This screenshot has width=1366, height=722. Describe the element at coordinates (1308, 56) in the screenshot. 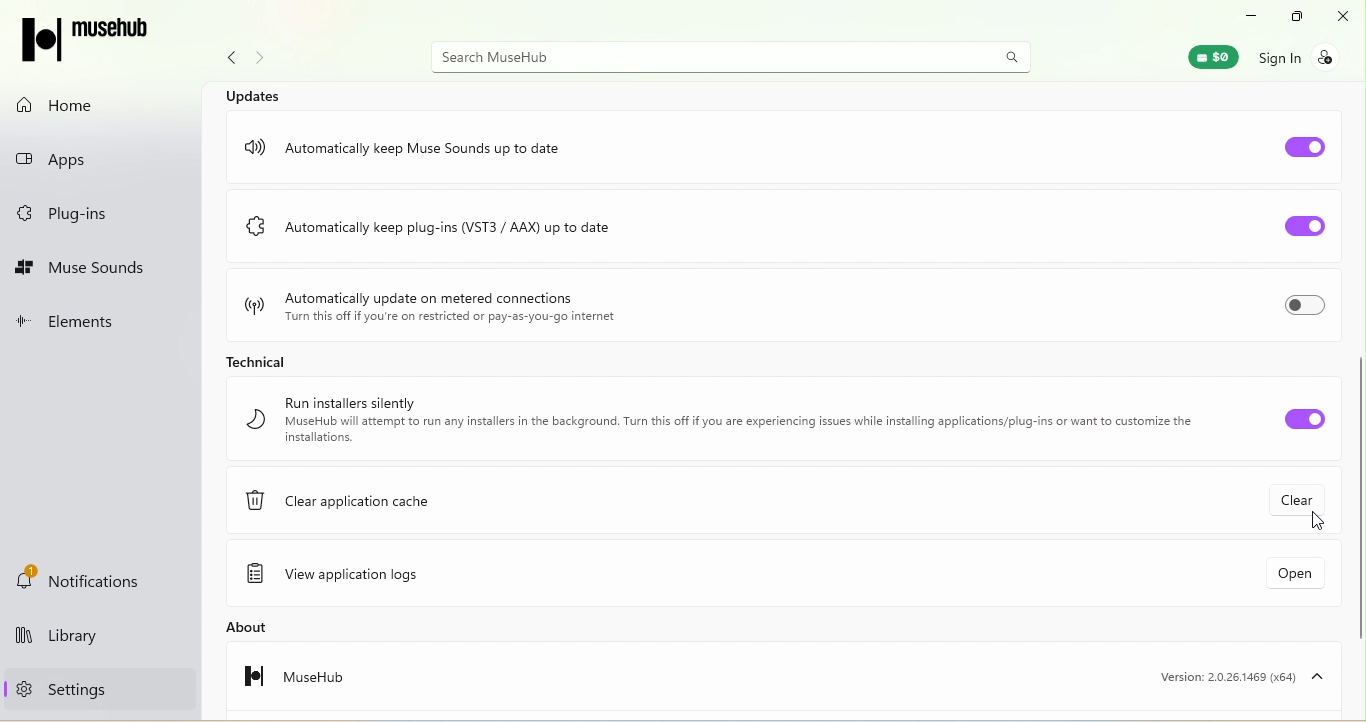

I see `Sign In` at that location.